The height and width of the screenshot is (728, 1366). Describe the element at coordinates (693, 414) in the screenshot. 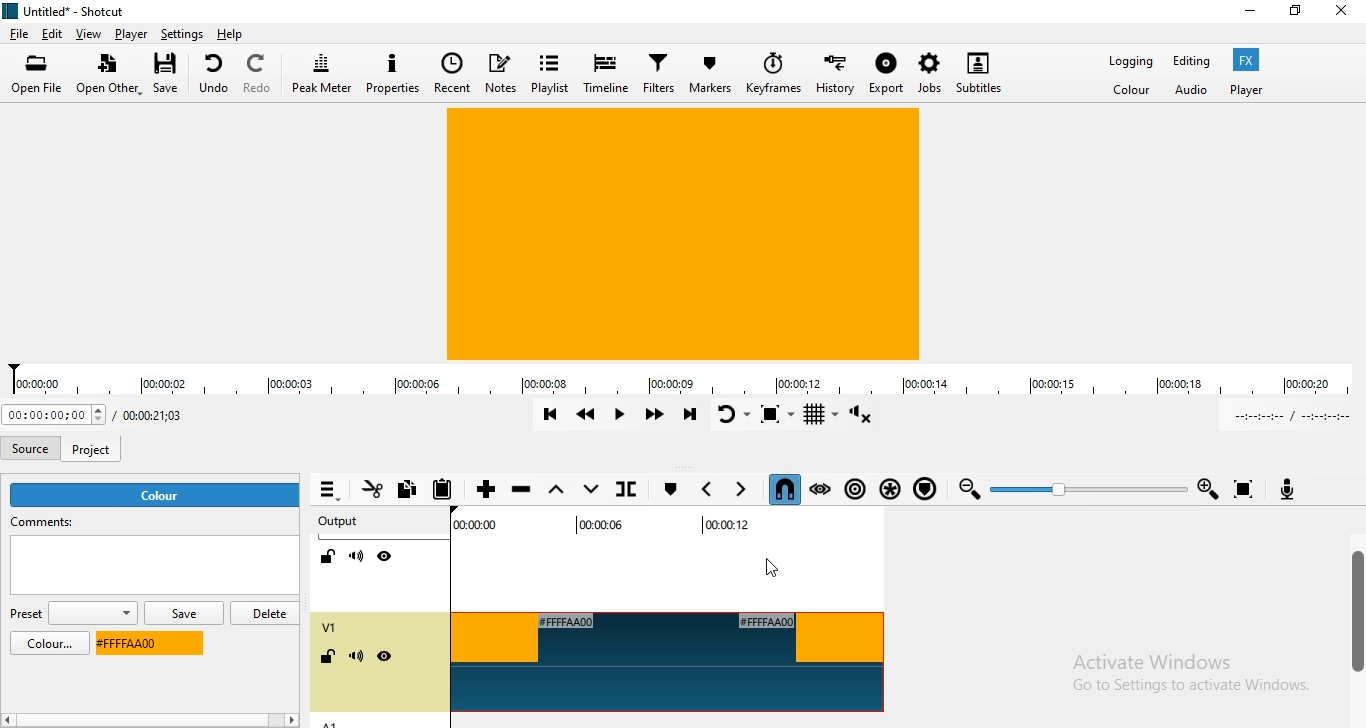

I see `` at that location.